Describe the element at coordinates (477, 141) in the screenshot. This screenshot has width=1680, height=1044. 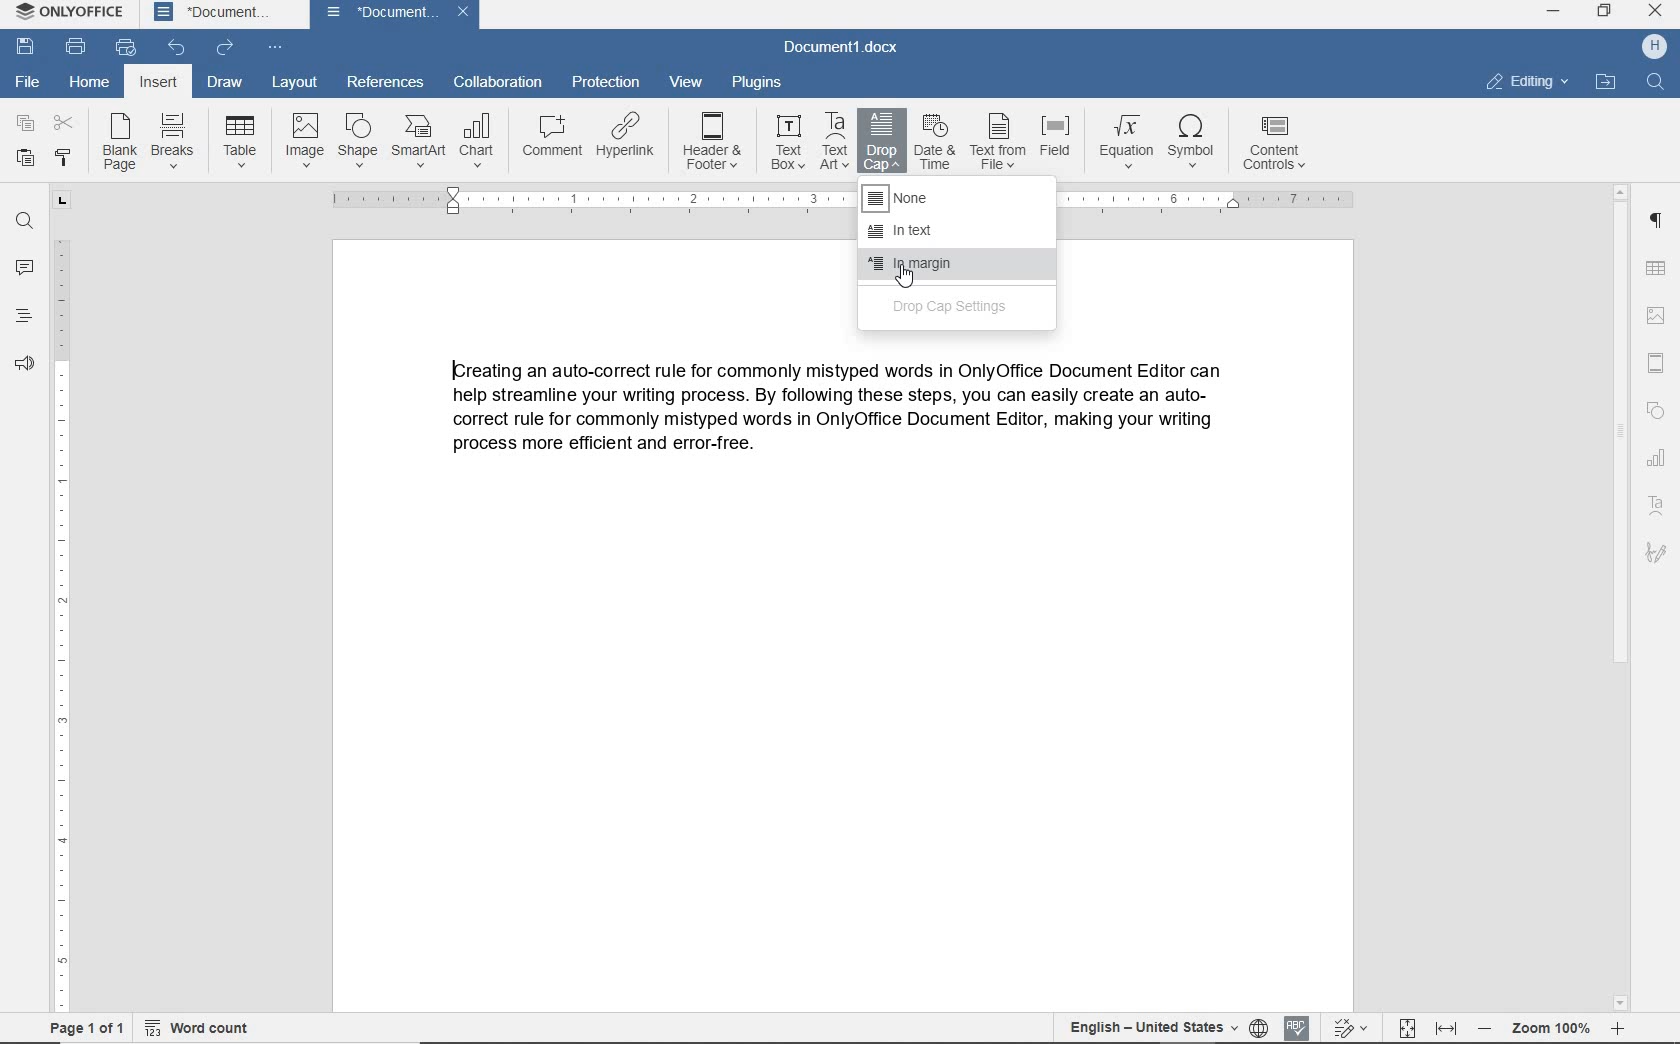
I see `chart` at that location.